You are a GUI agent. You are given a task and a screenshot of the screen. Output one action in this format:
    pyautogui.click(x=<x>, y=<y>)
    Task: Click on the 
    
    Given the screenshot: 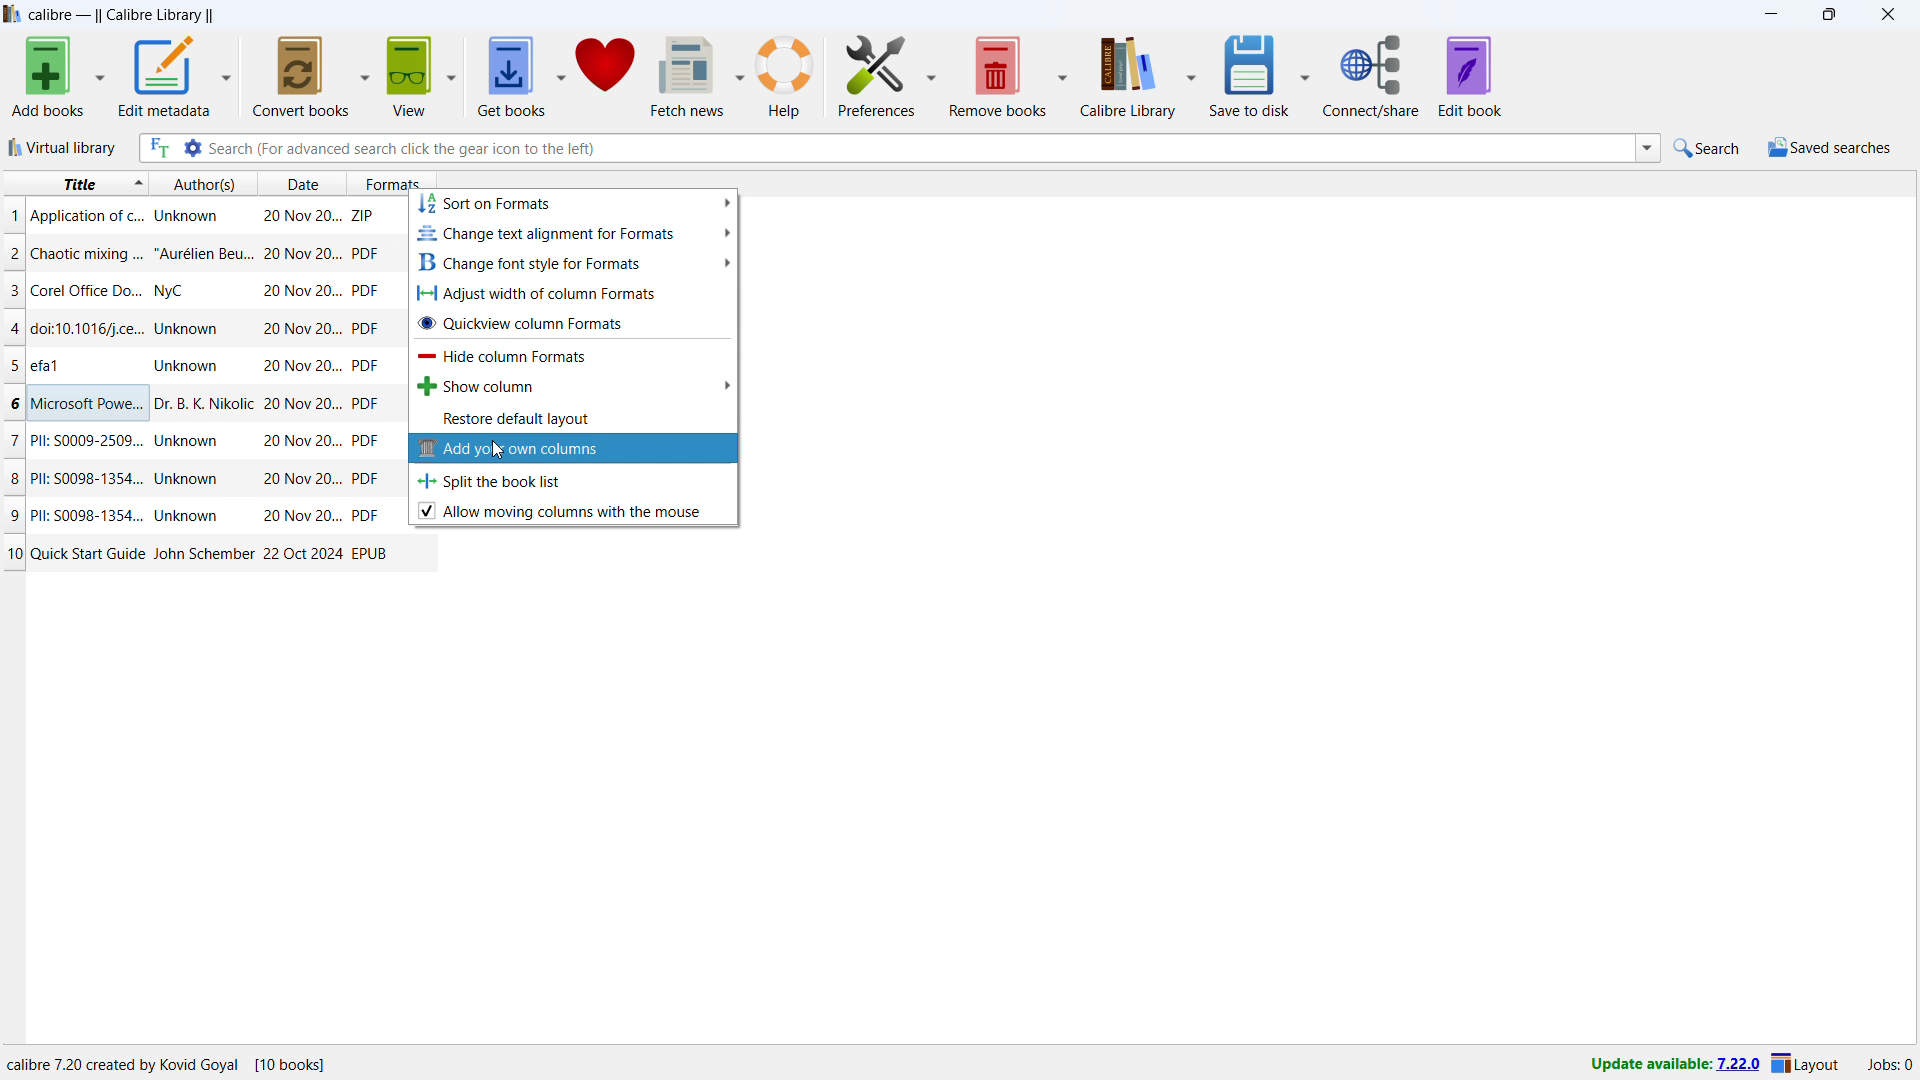 What is the action you would take?
    pyautogui.click(x=165, y=77)
    